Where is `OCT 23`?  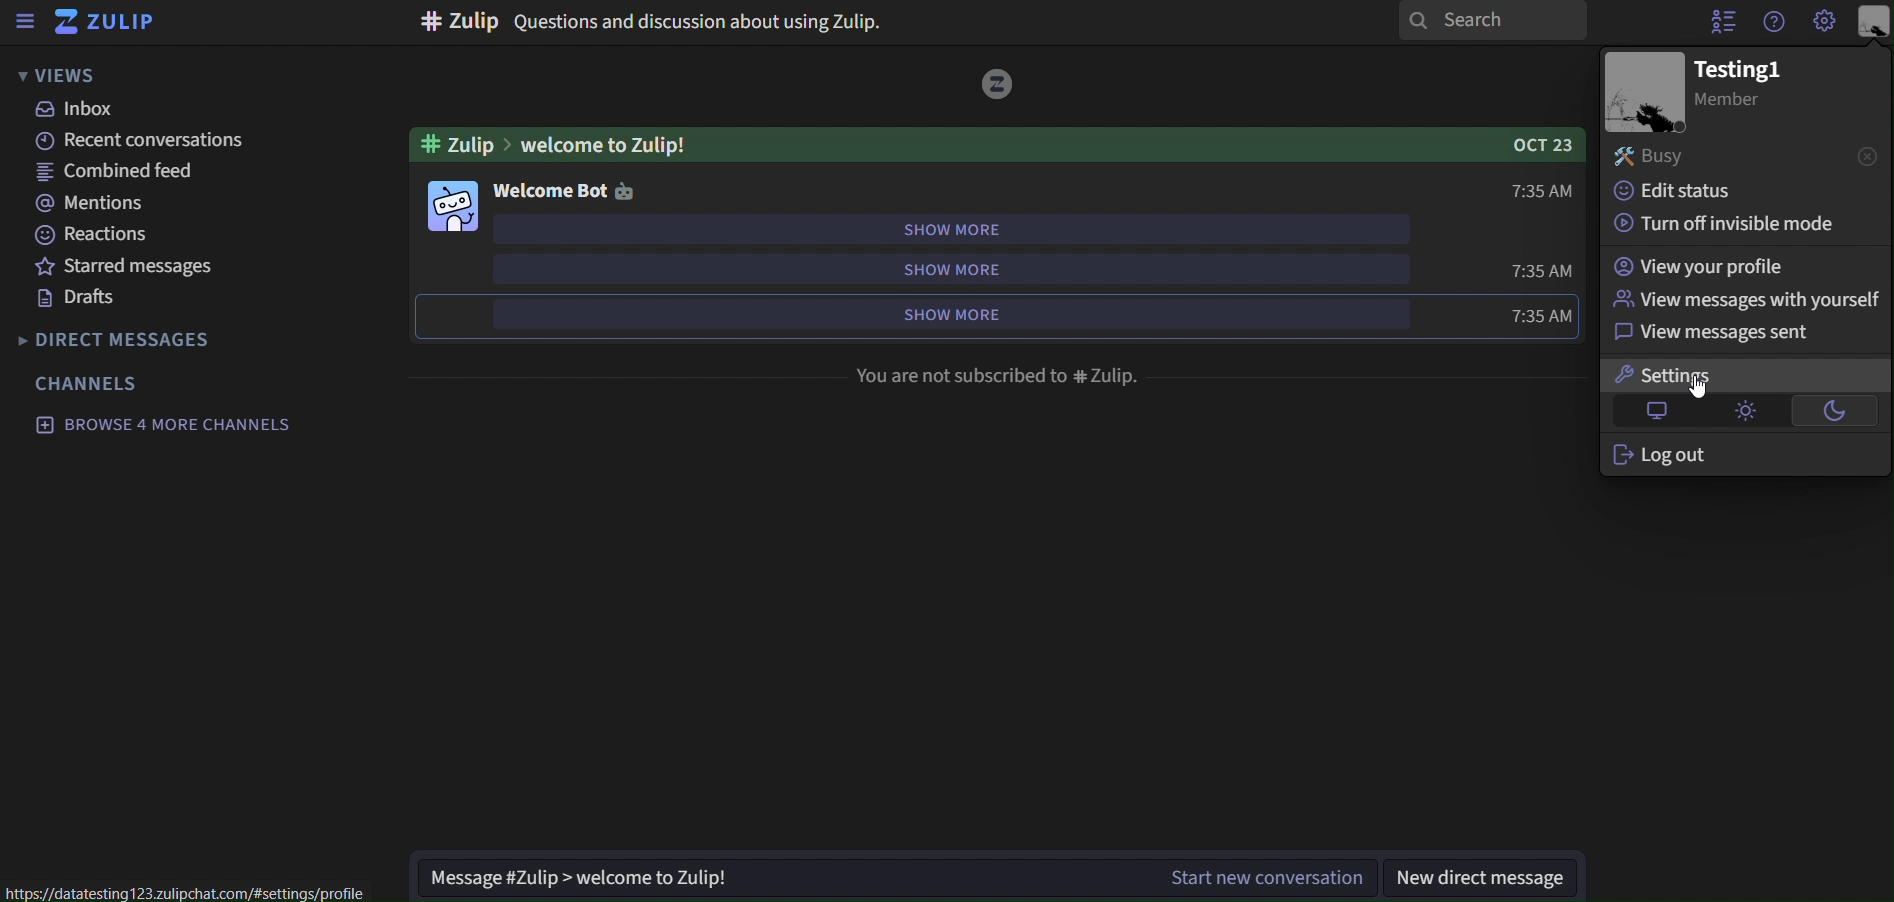
OCT 23 is located at coordinates (1536, 144).